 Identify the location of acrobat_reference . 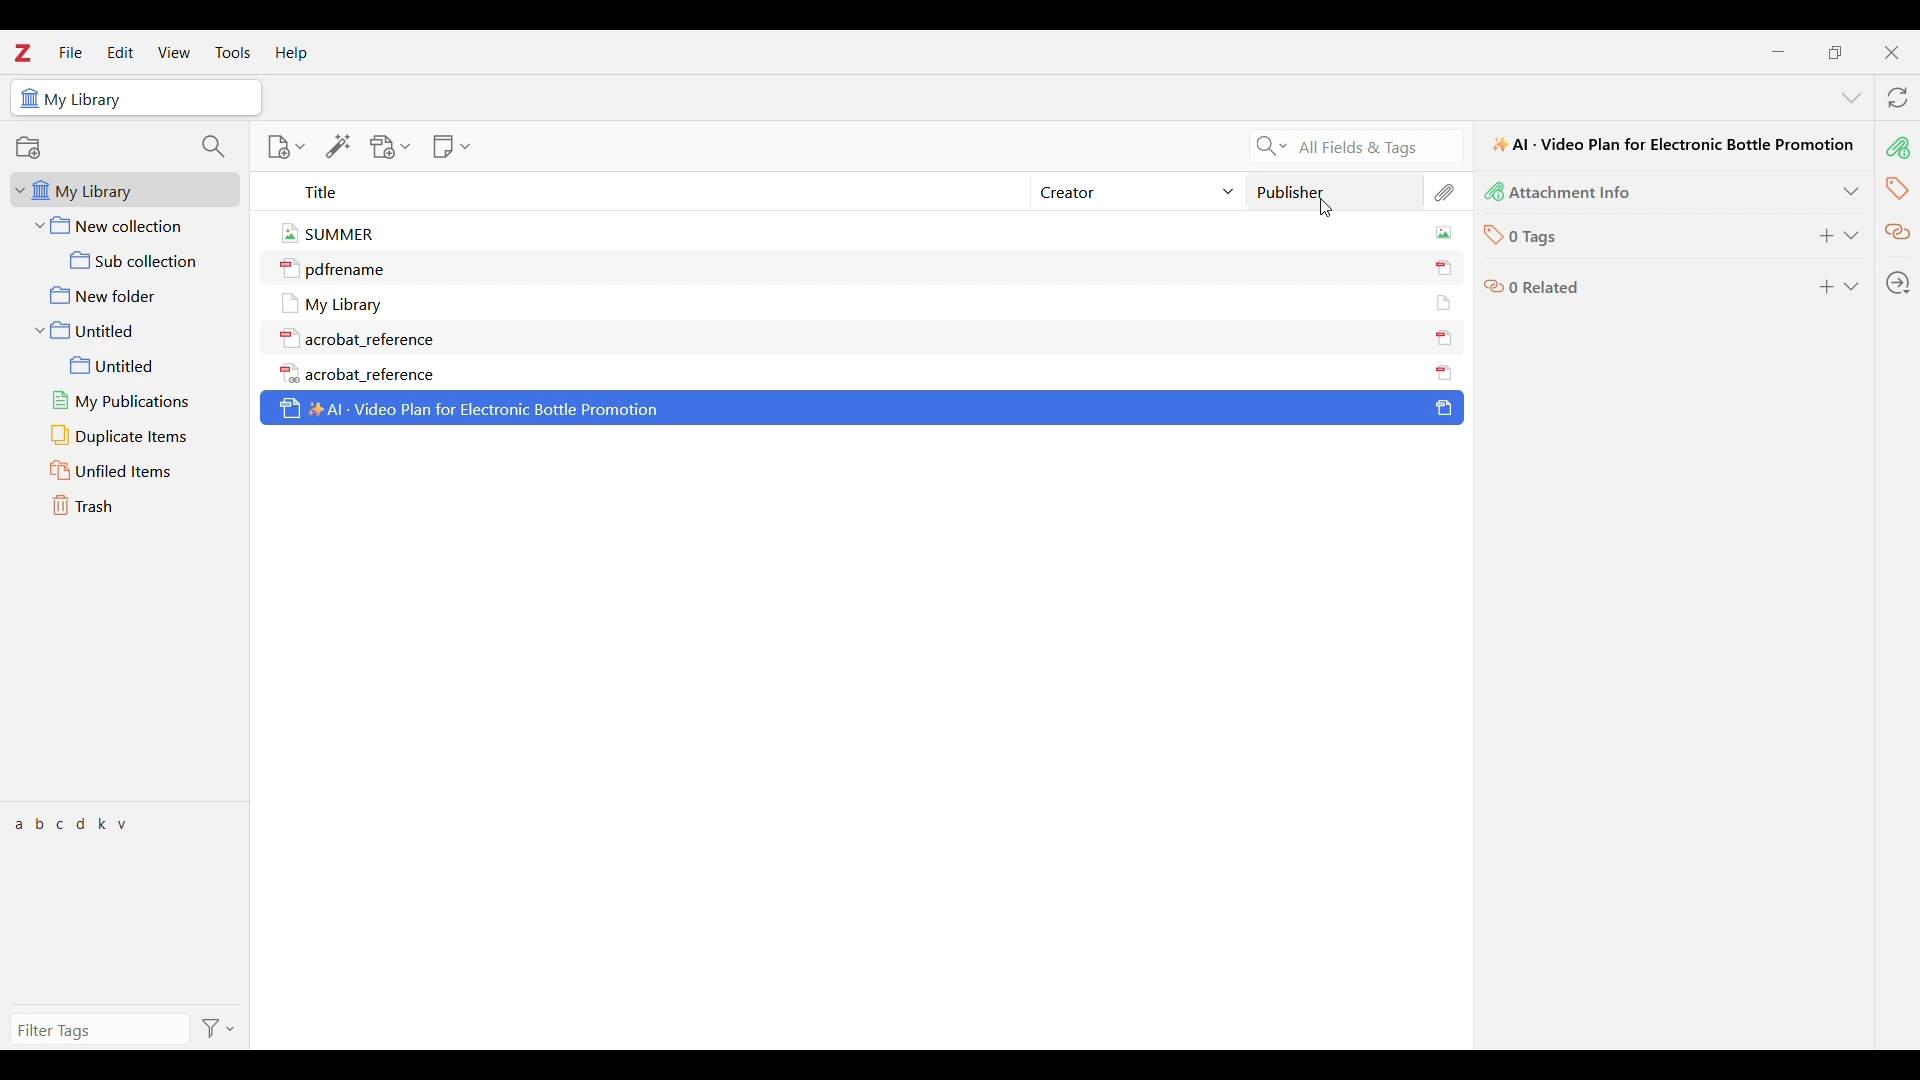
(363, 341).